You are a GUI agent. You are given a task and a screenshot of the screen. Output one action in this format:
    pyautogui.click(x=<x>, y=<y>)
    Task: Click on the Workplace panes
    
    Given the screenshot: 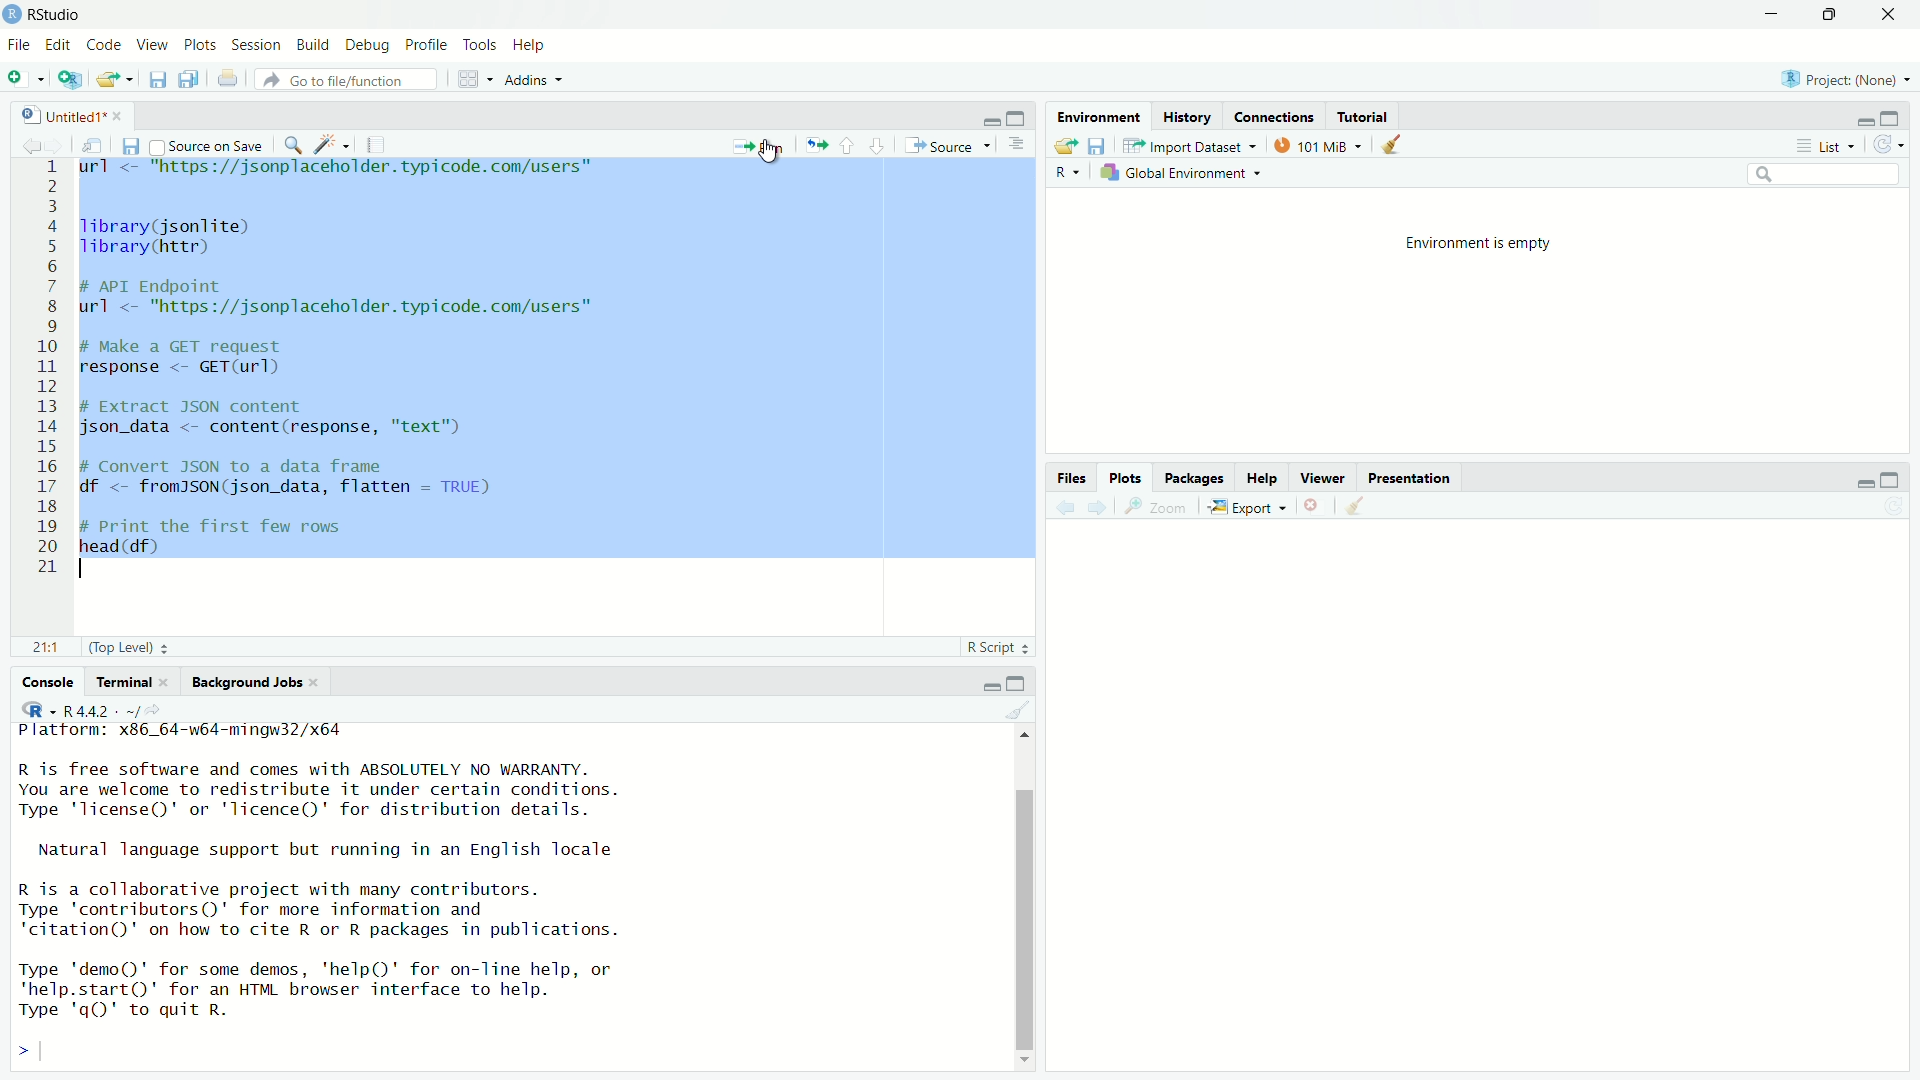 What is the action you would take?
    pyautogui.click(x=476, y=79)
    